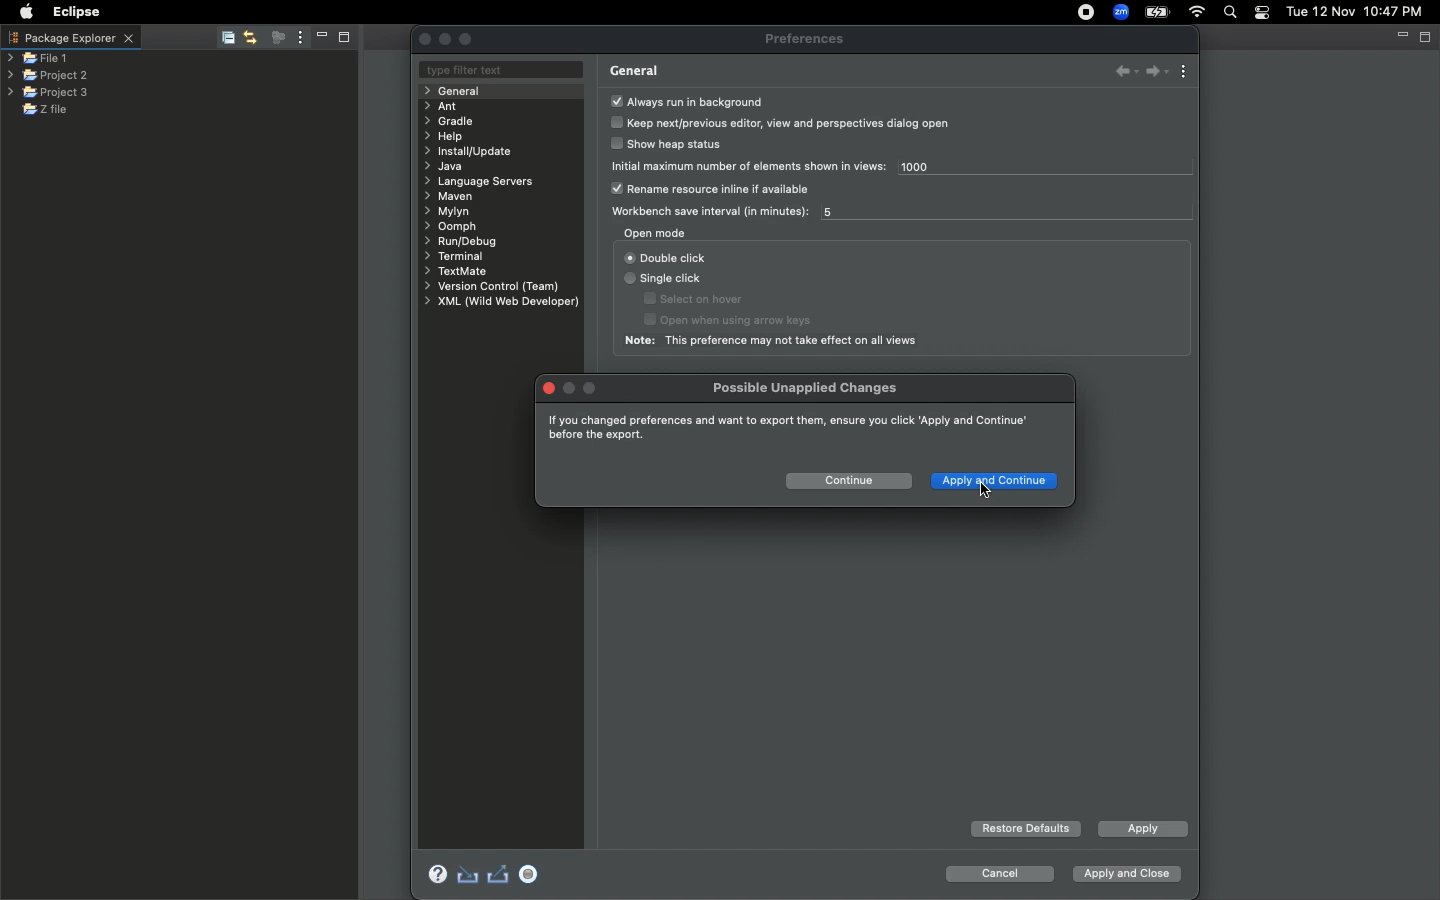 The height and width of the screenshot is (900, 1440). Describe the element at coordinates (58, 109) in the screenshot. I see `Z file` at that location.